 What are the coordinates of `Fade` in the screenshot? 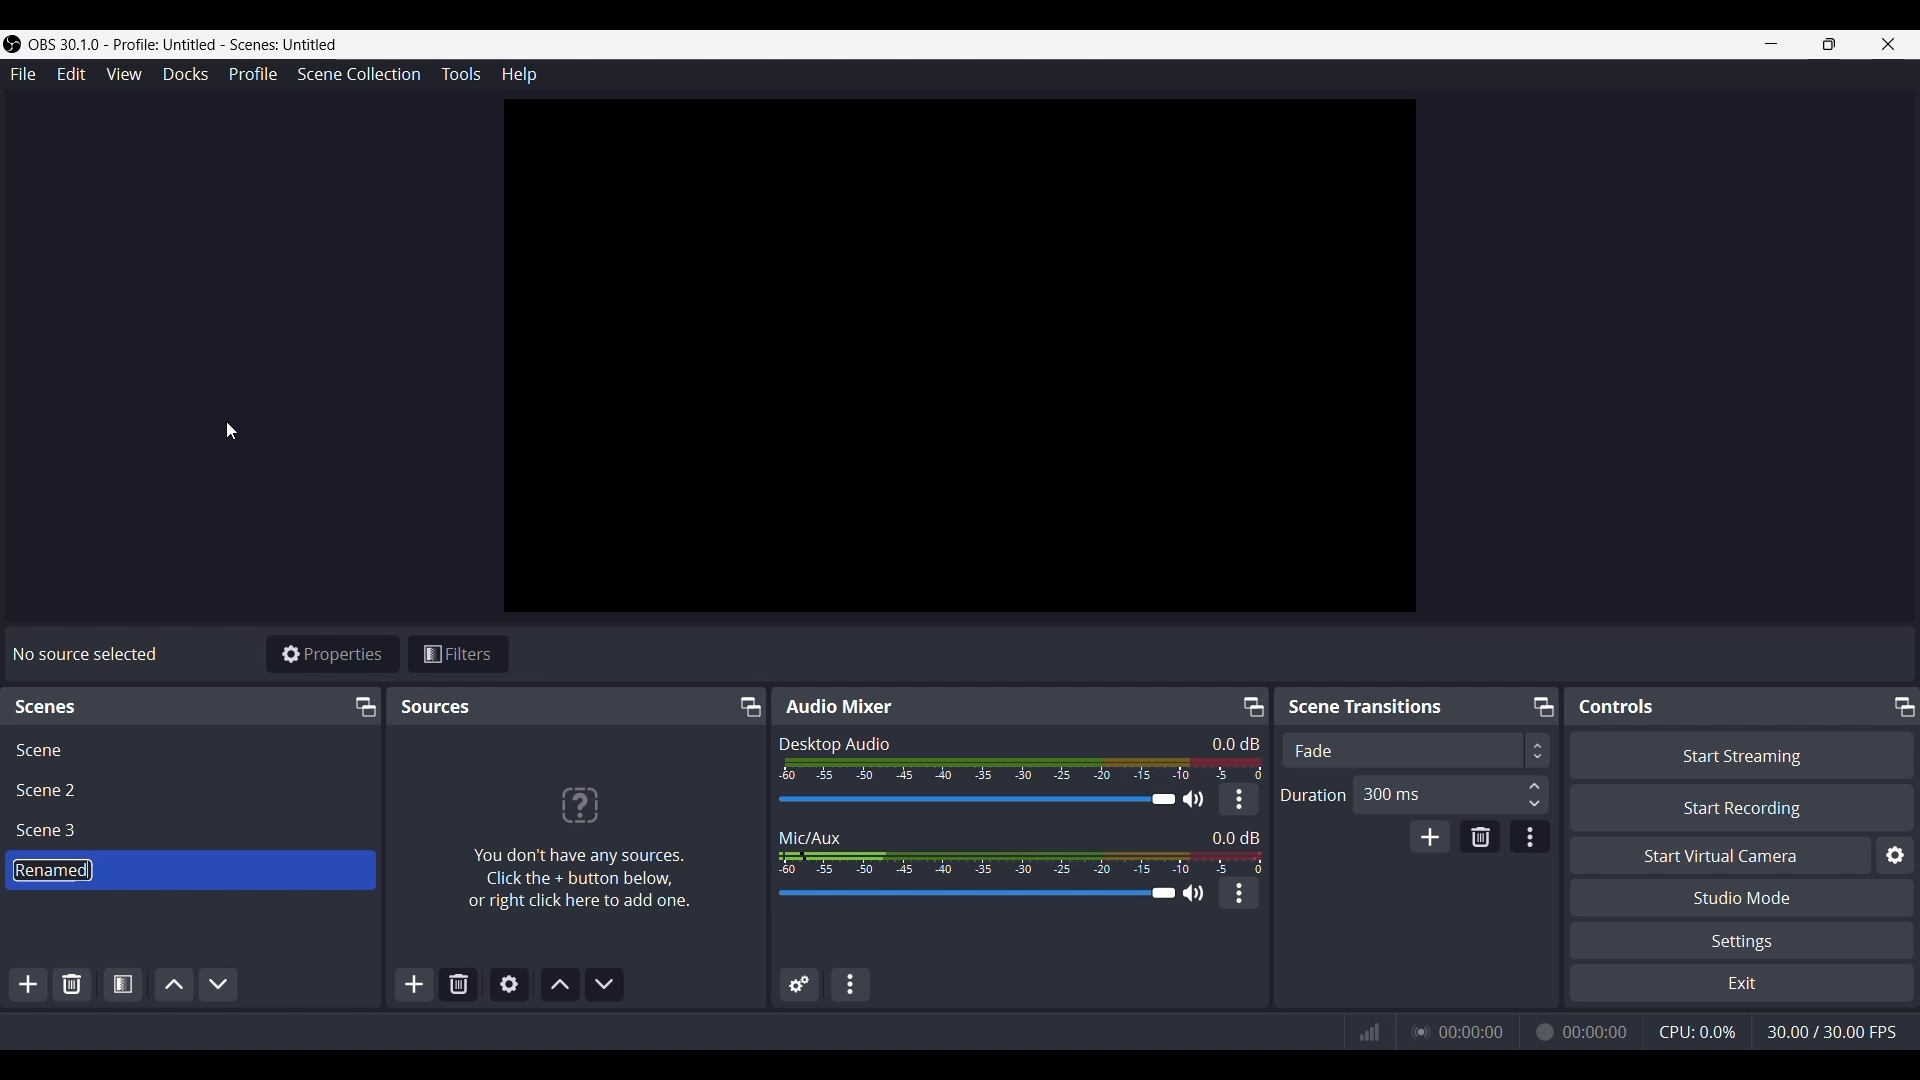 It's located at (1314, 751).